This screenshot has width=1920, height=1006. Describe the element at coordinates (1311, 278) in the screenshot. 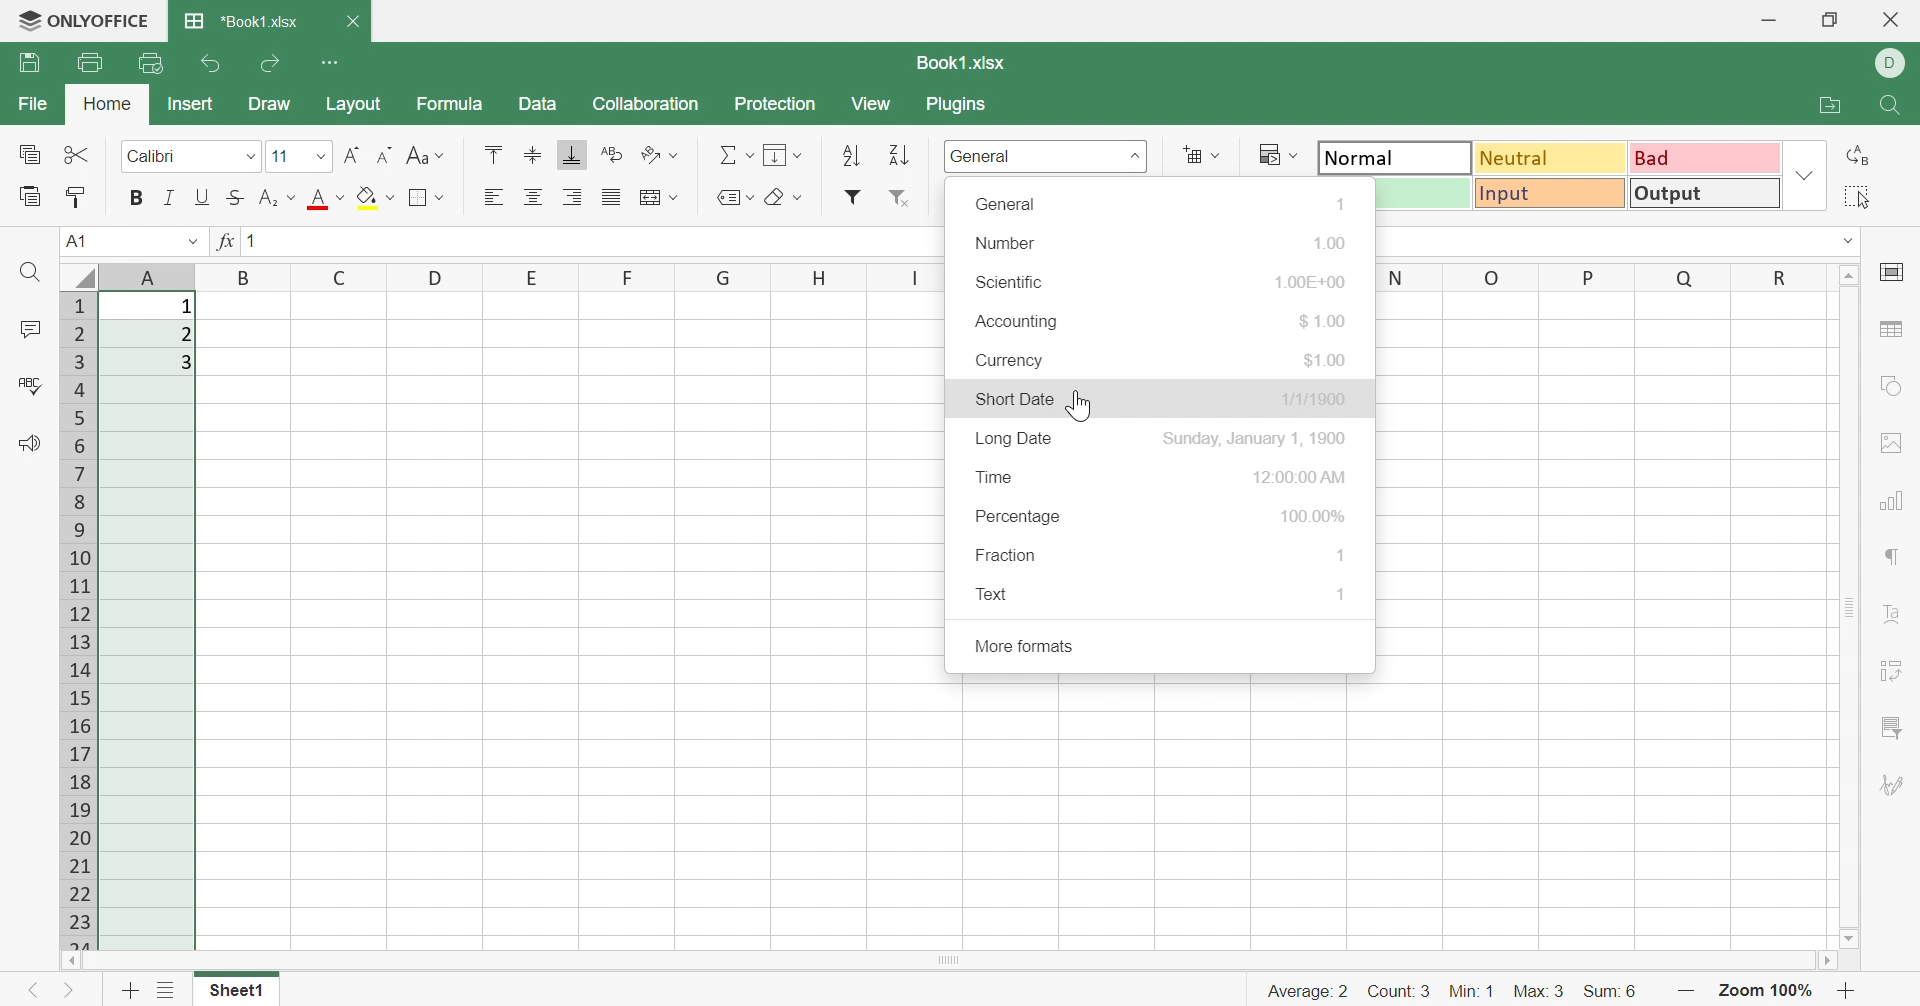

I see `1.00E+100` at that location.